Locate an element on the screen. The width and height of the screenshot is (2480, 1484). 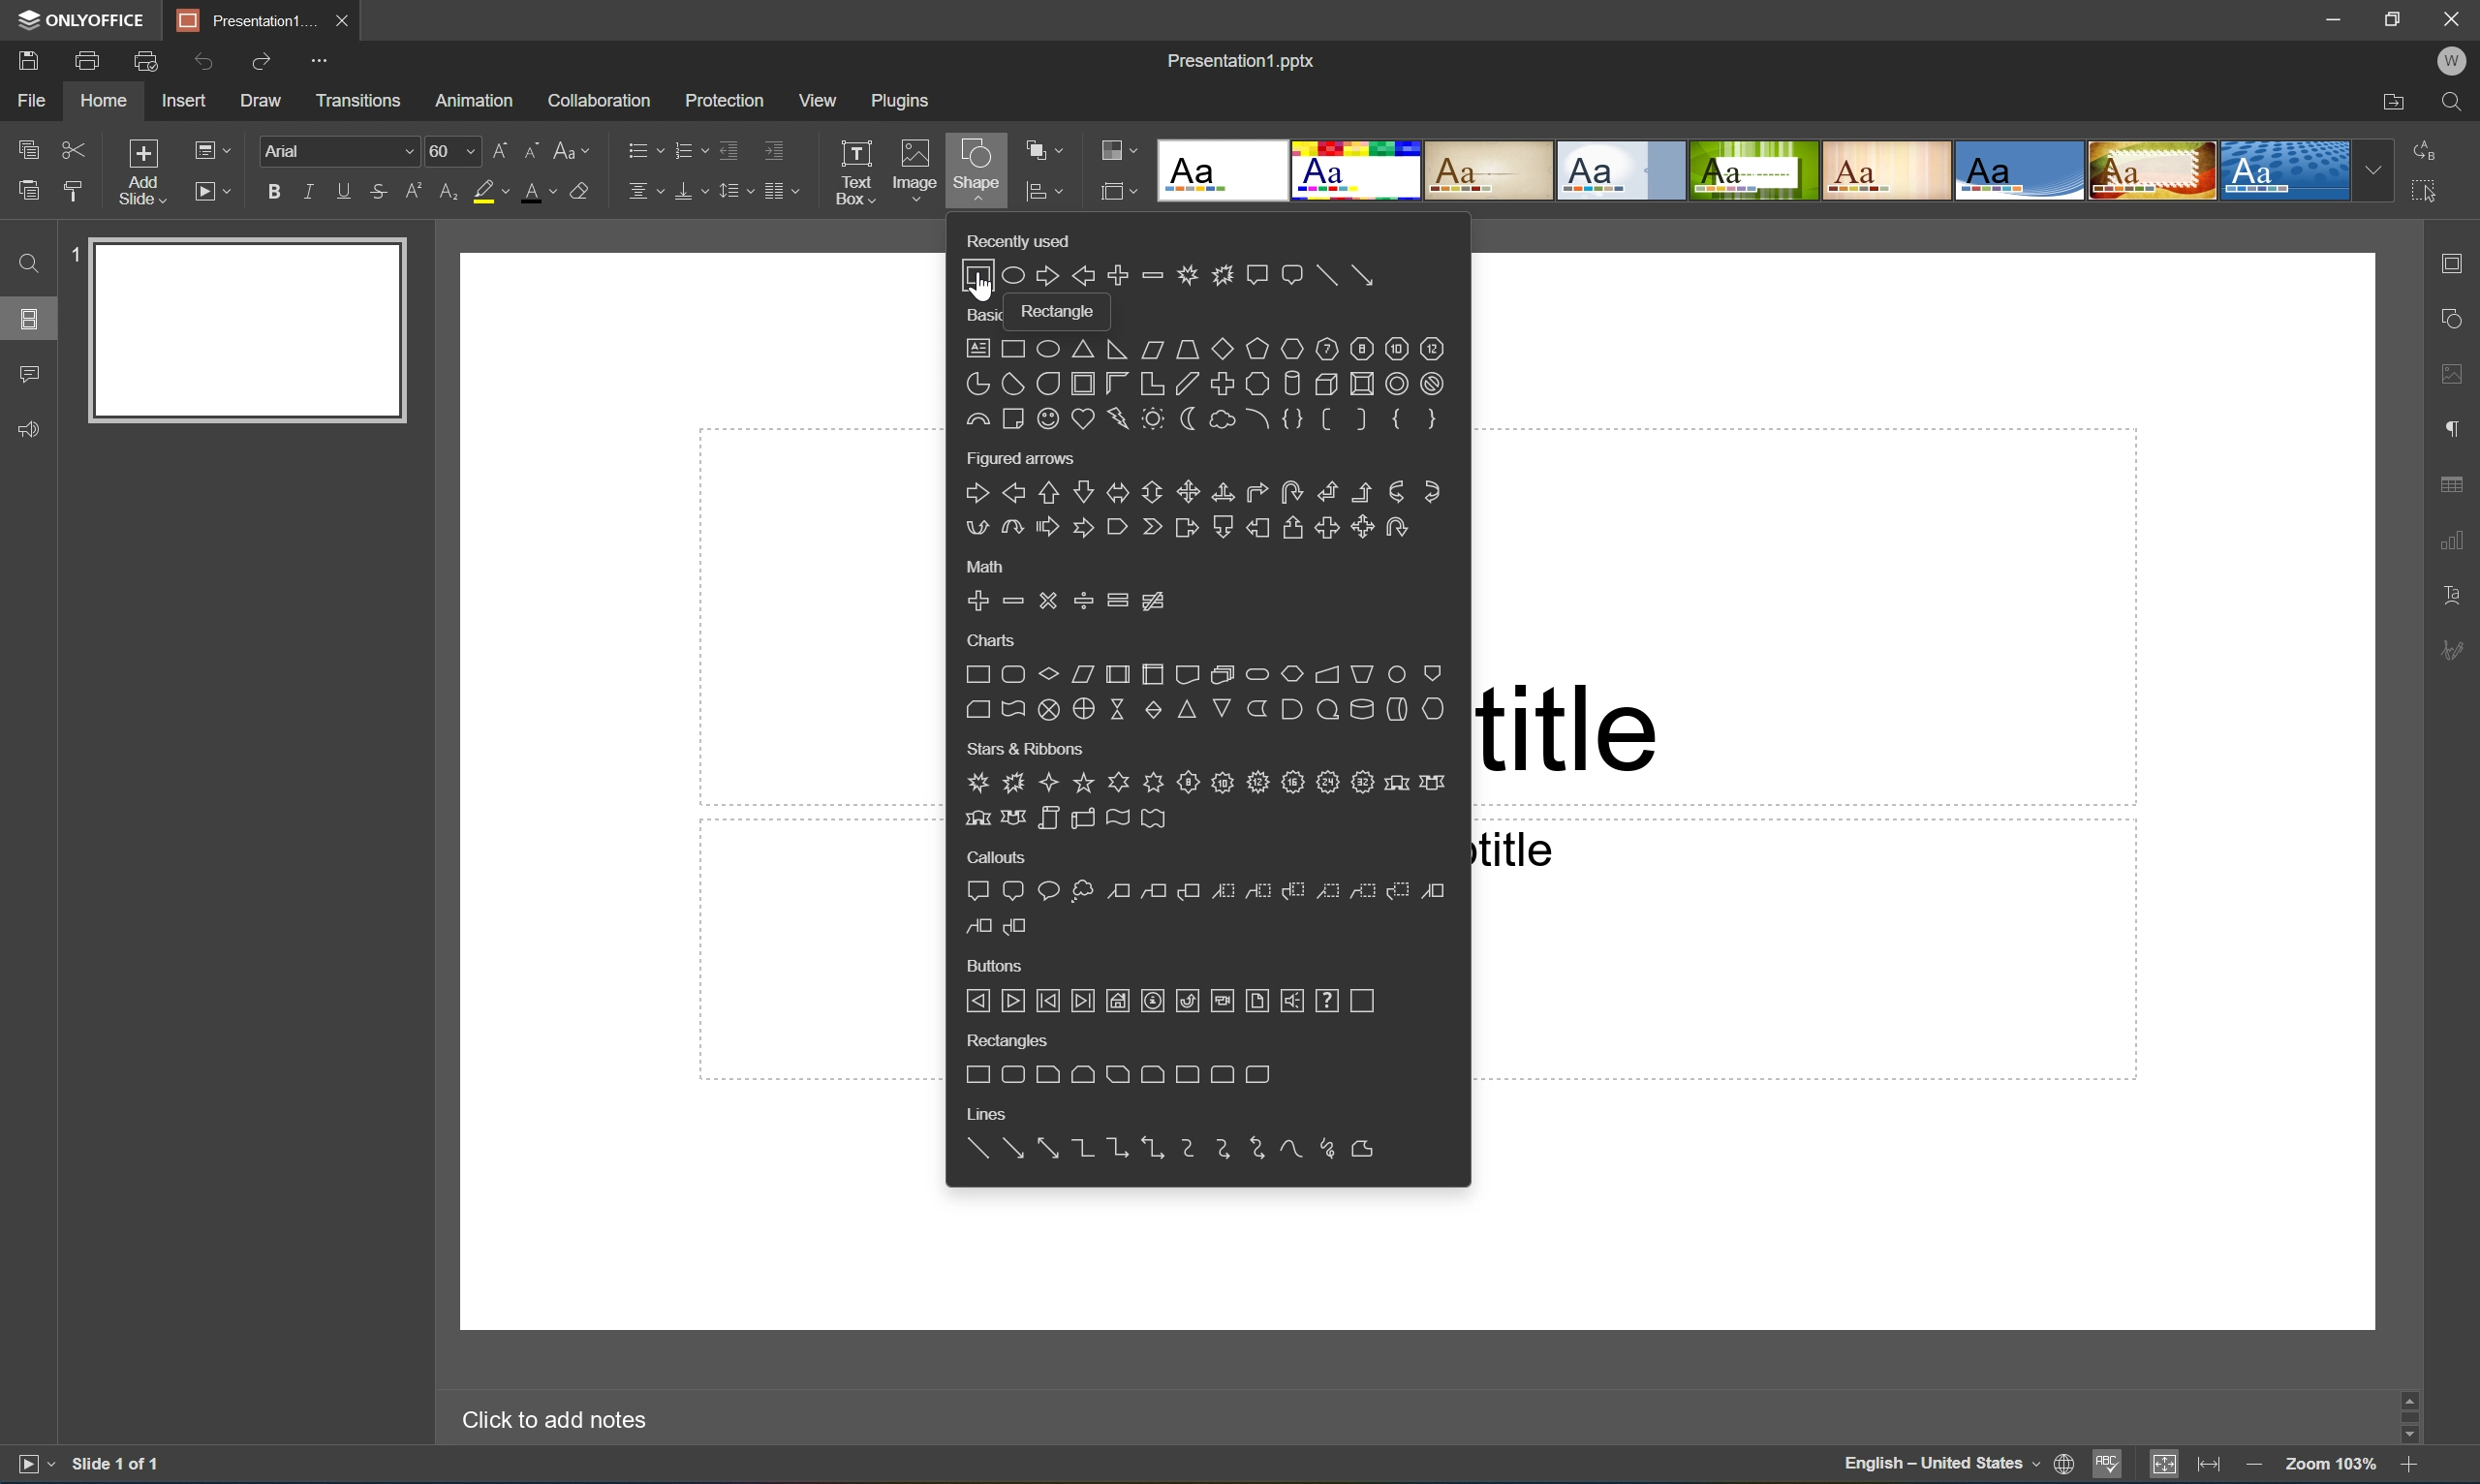
icon is located at coordinates (1115, 189).